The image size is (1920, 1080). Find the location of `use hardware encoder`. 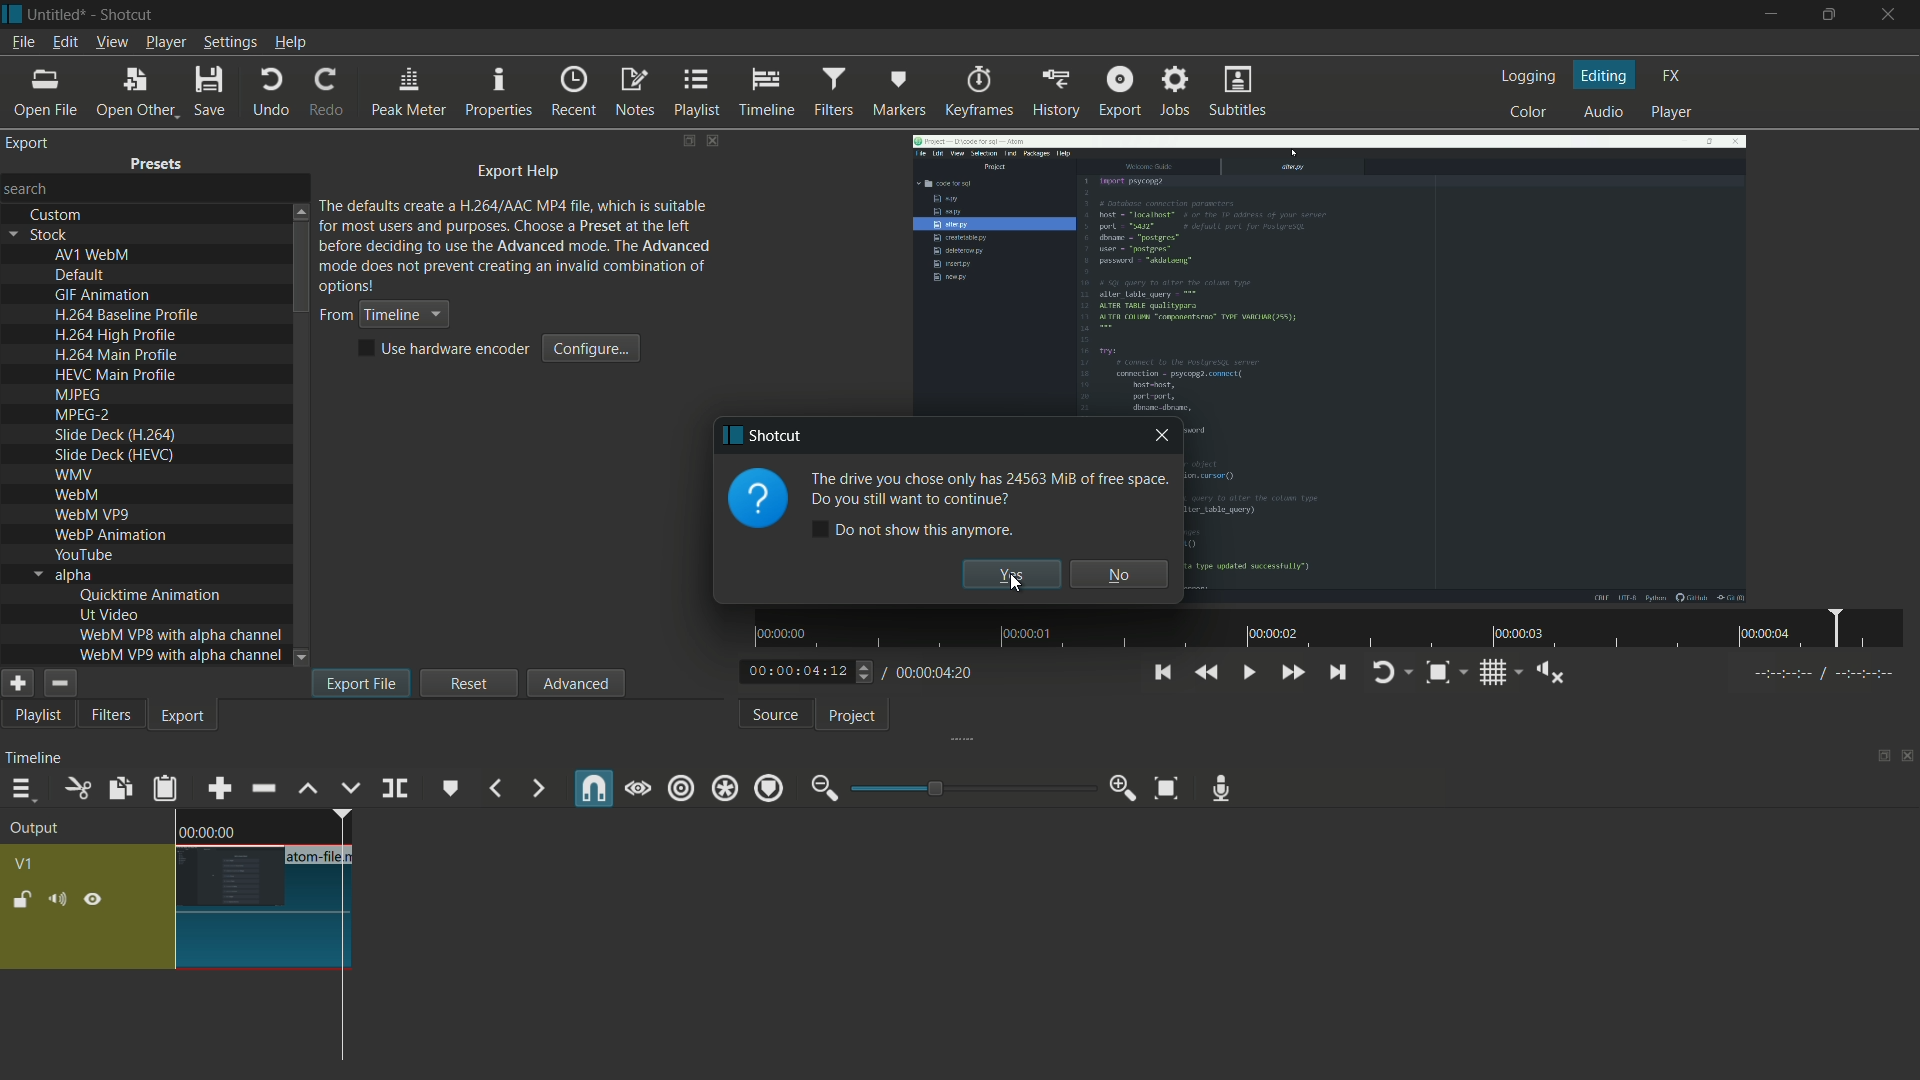

use hardware encoder is located at coordinates (447, 349).